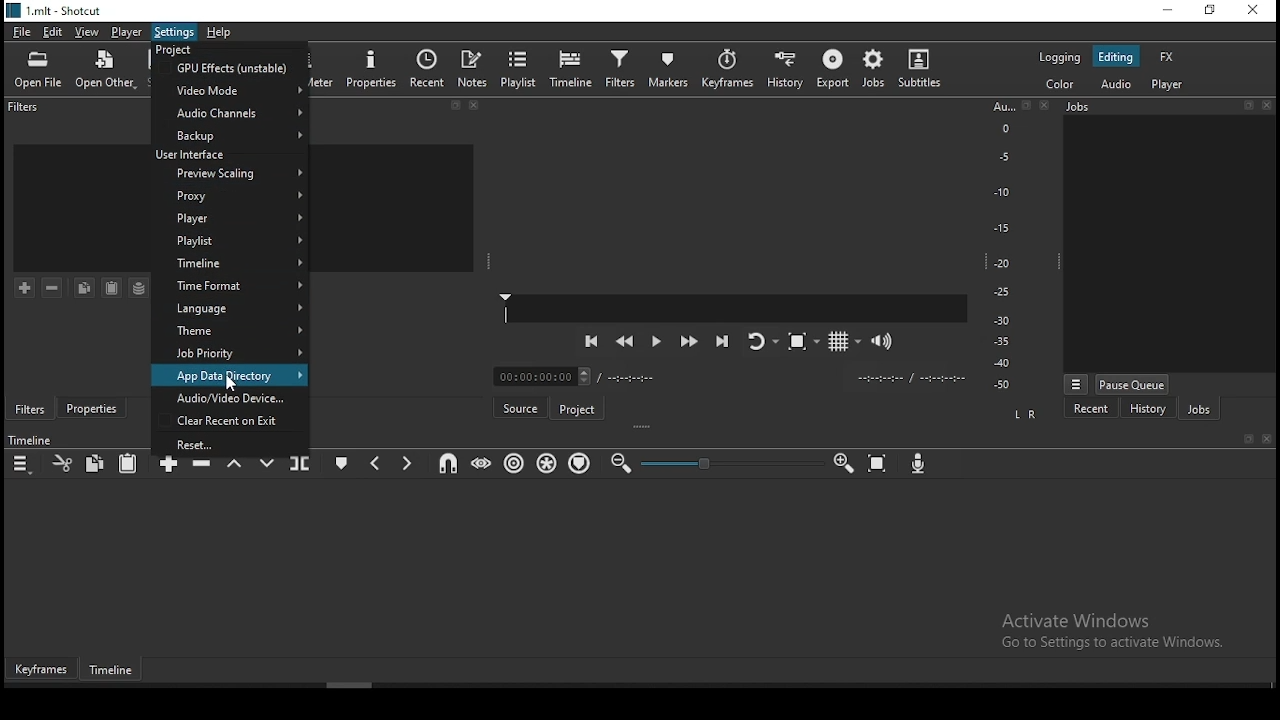 The image size is (1280, 720). Describe the element at coordinates (343, 460) in the screenshot. I see `create/edit marker` at that location.